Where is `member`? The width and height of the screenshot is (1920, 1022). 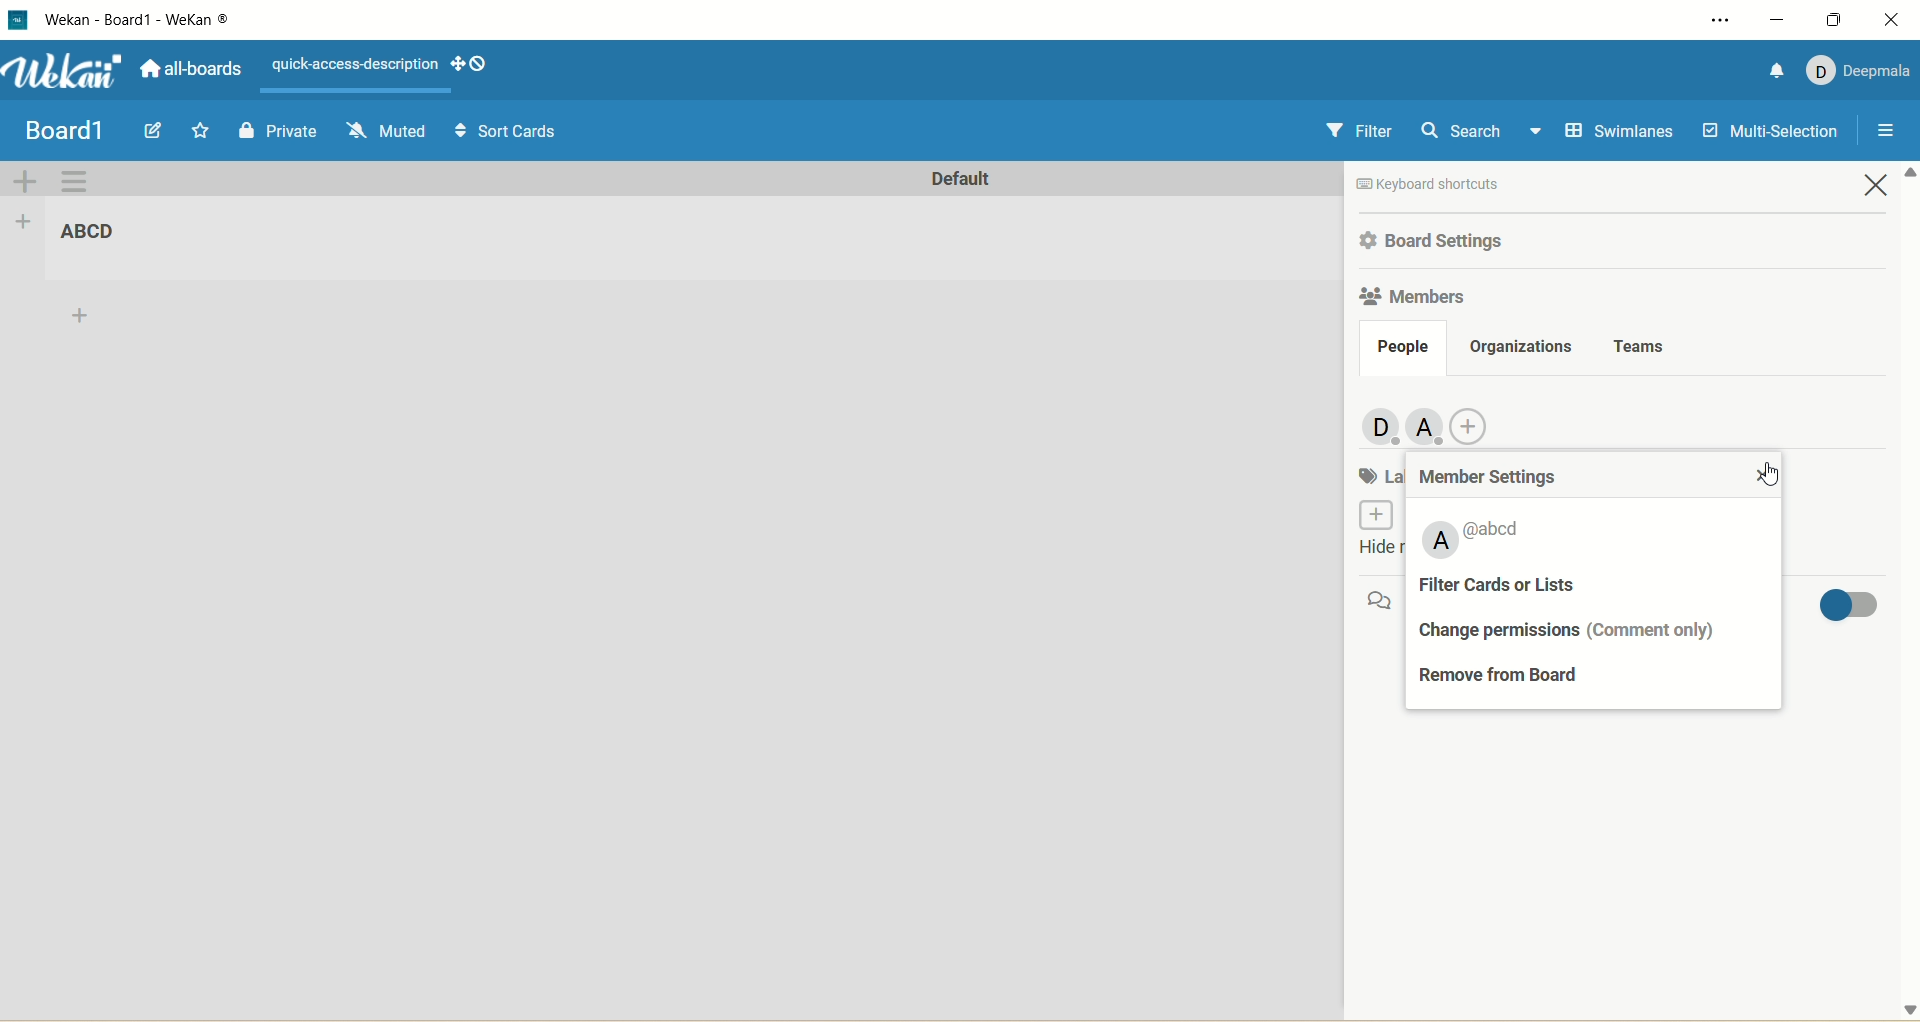 member is located at coordinates (1473, 537).